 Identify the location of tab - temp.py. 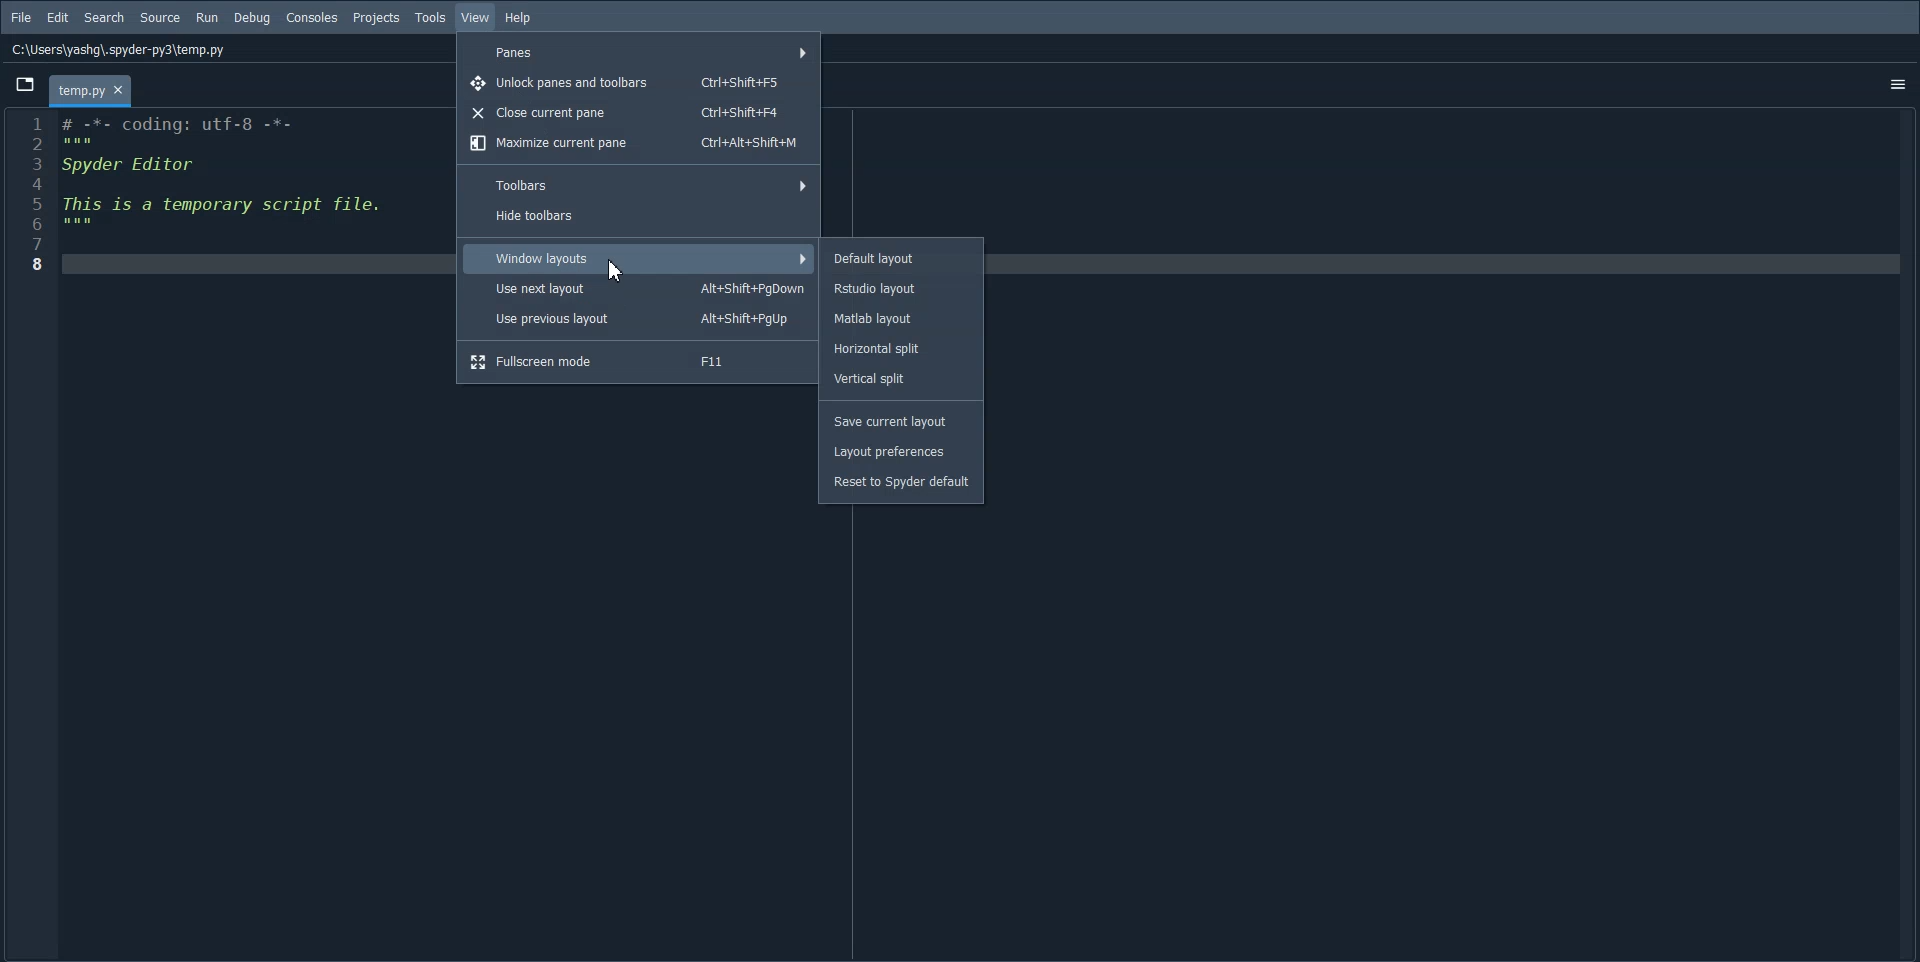
(89, 91).